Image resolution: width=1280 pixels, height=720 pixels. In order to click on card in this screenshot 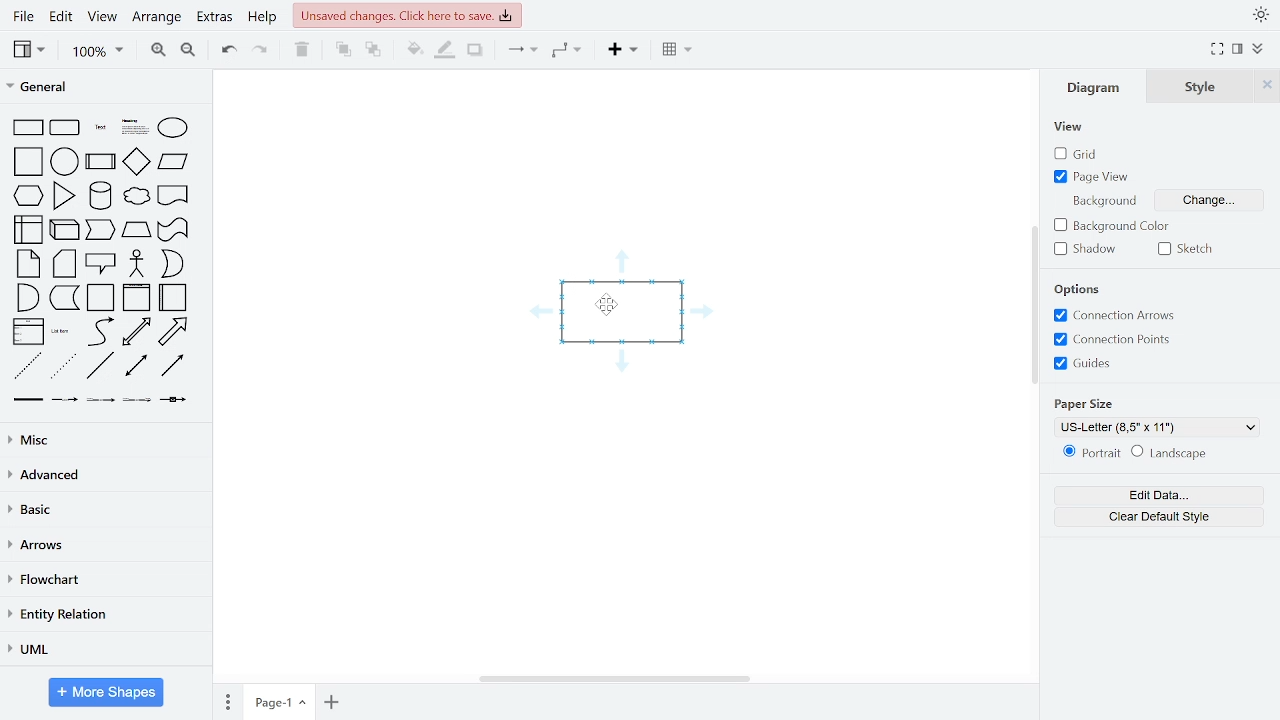, I will do `click(63, 264)`.